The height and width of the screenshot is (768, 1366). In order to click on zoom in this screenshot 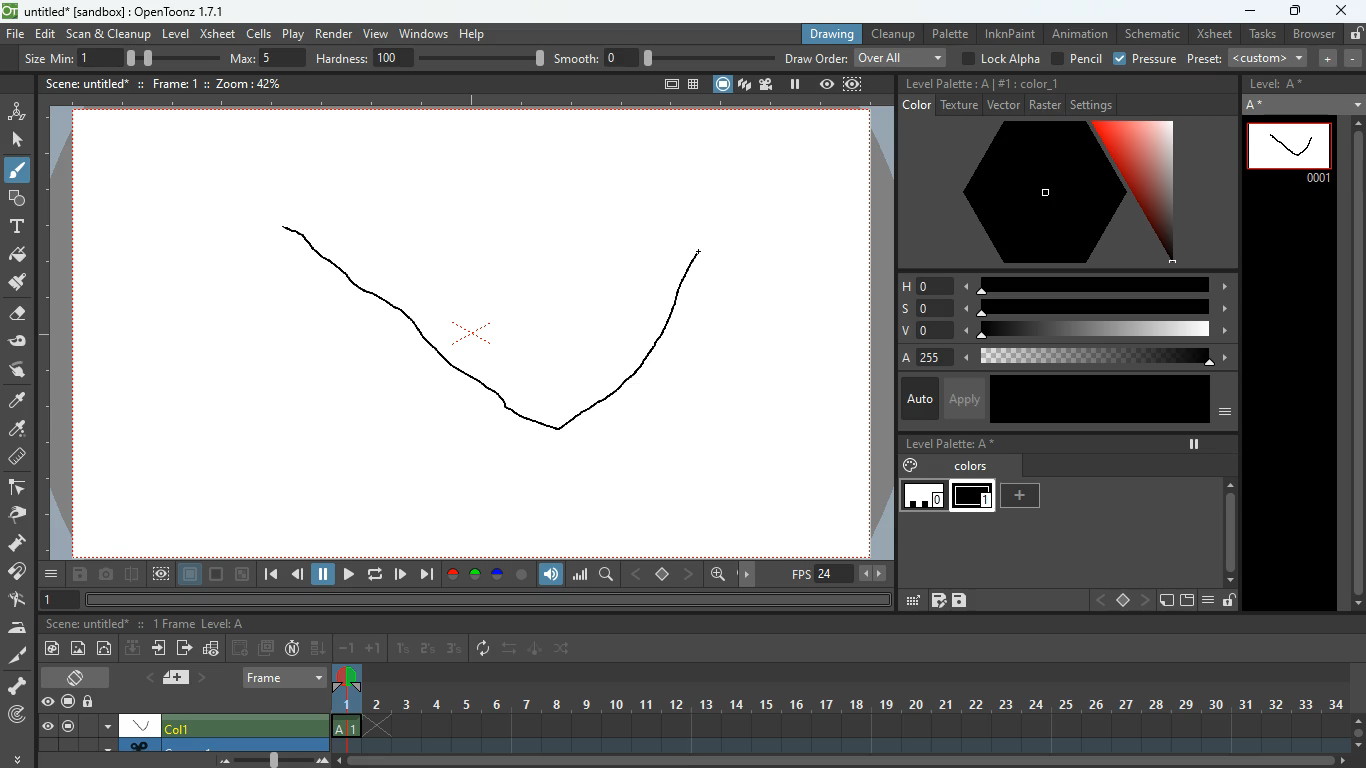, I will do `click(242, 83)`.